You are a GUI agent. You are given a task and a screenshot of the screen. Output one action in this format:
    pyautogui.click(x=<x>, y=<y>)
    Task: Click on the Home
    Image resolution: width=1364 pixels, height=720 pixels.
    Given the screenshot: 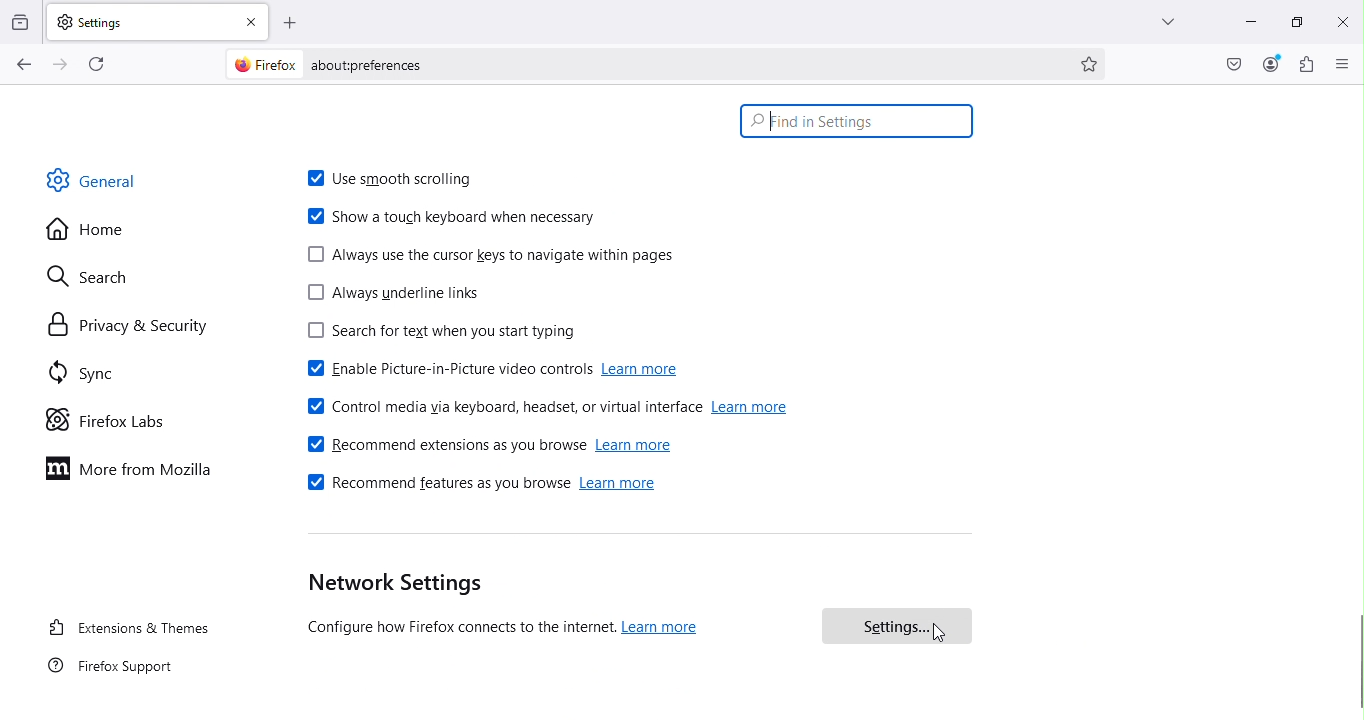 What is the action you would take?
    pyautogui.click(x=86, y=230)
    